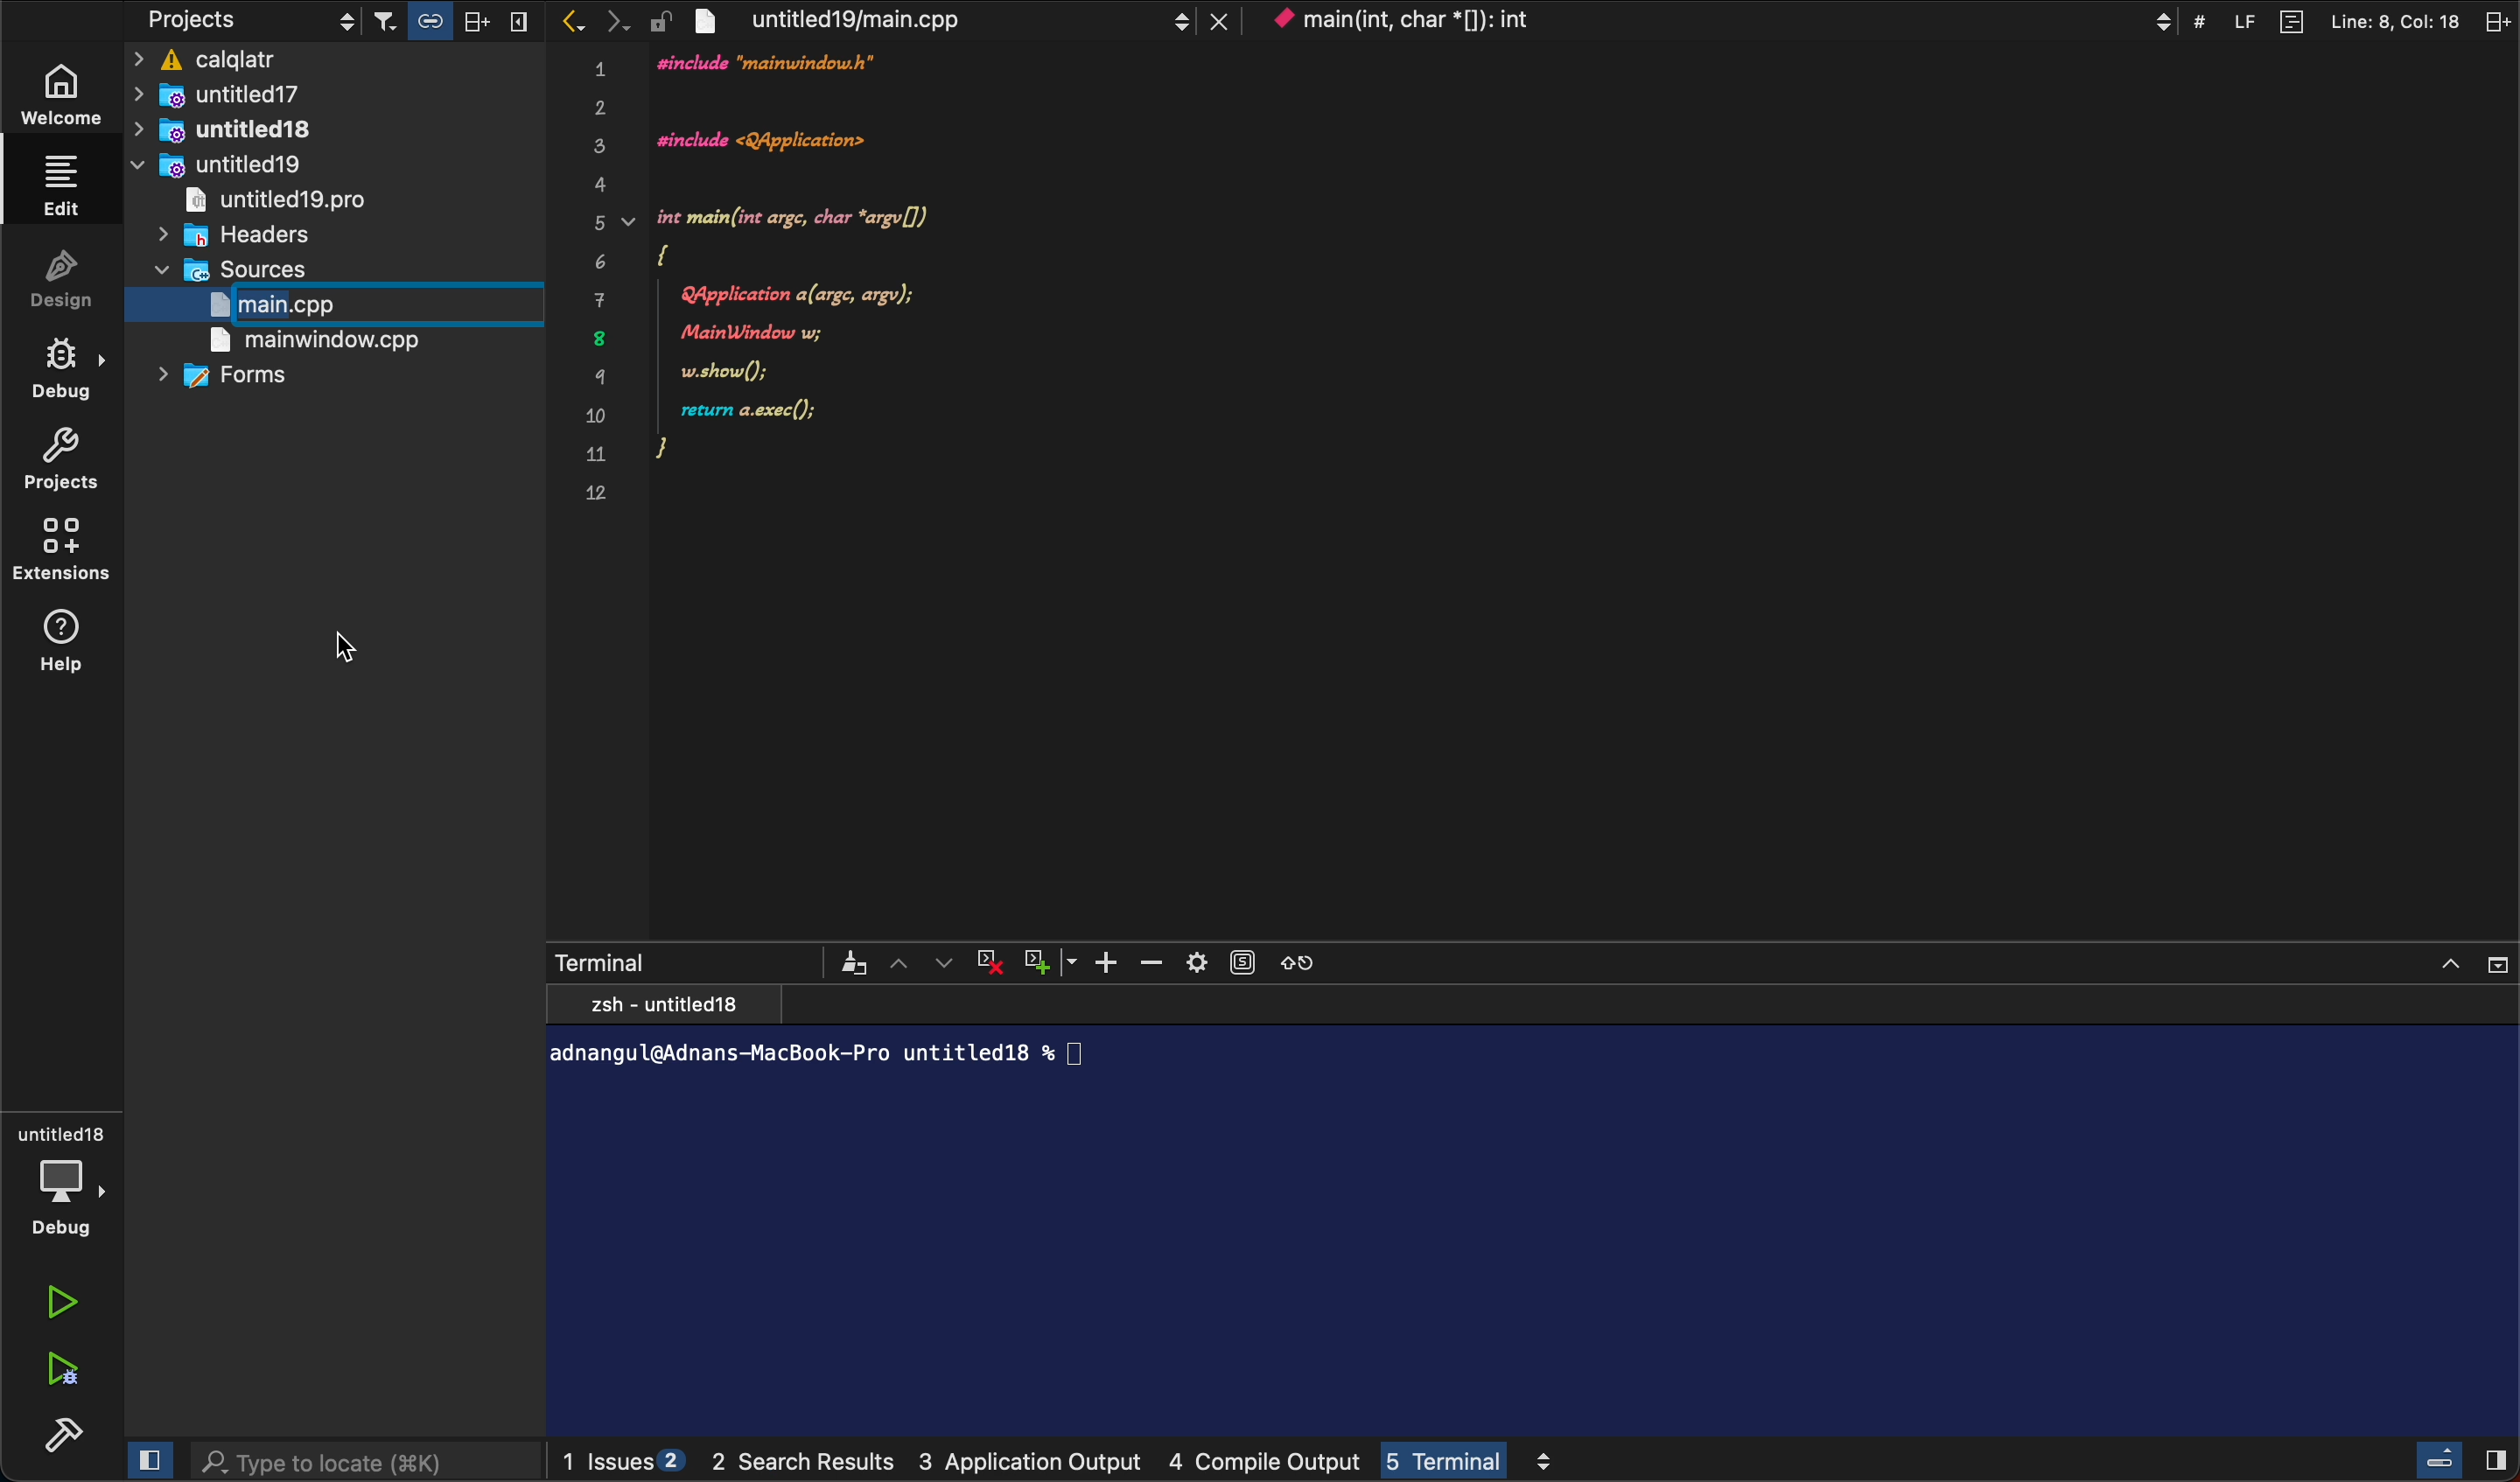 The image size is (2520, 1482). Describe the element at coordinates (65, 1435) in the screenshot. I see `build` at that location.